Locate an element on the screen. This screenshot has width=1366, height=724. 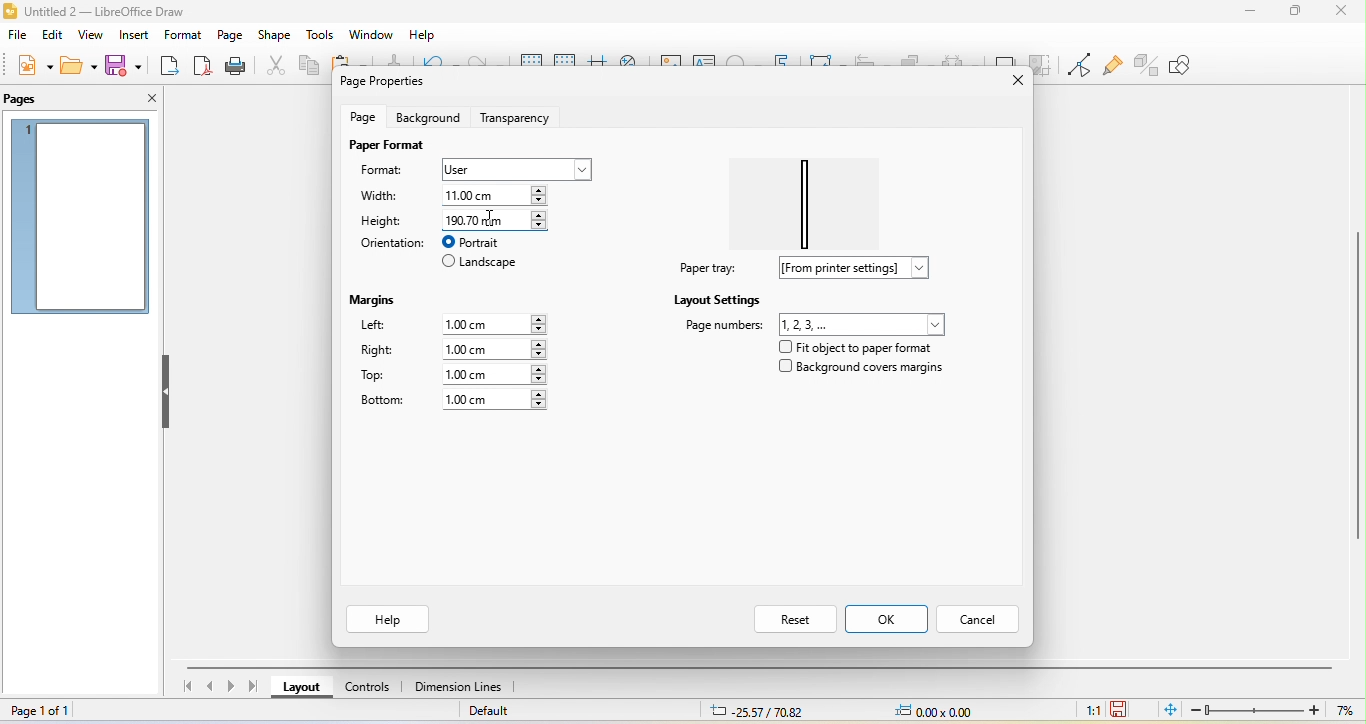
landscape is located at coordinates (481, 264).